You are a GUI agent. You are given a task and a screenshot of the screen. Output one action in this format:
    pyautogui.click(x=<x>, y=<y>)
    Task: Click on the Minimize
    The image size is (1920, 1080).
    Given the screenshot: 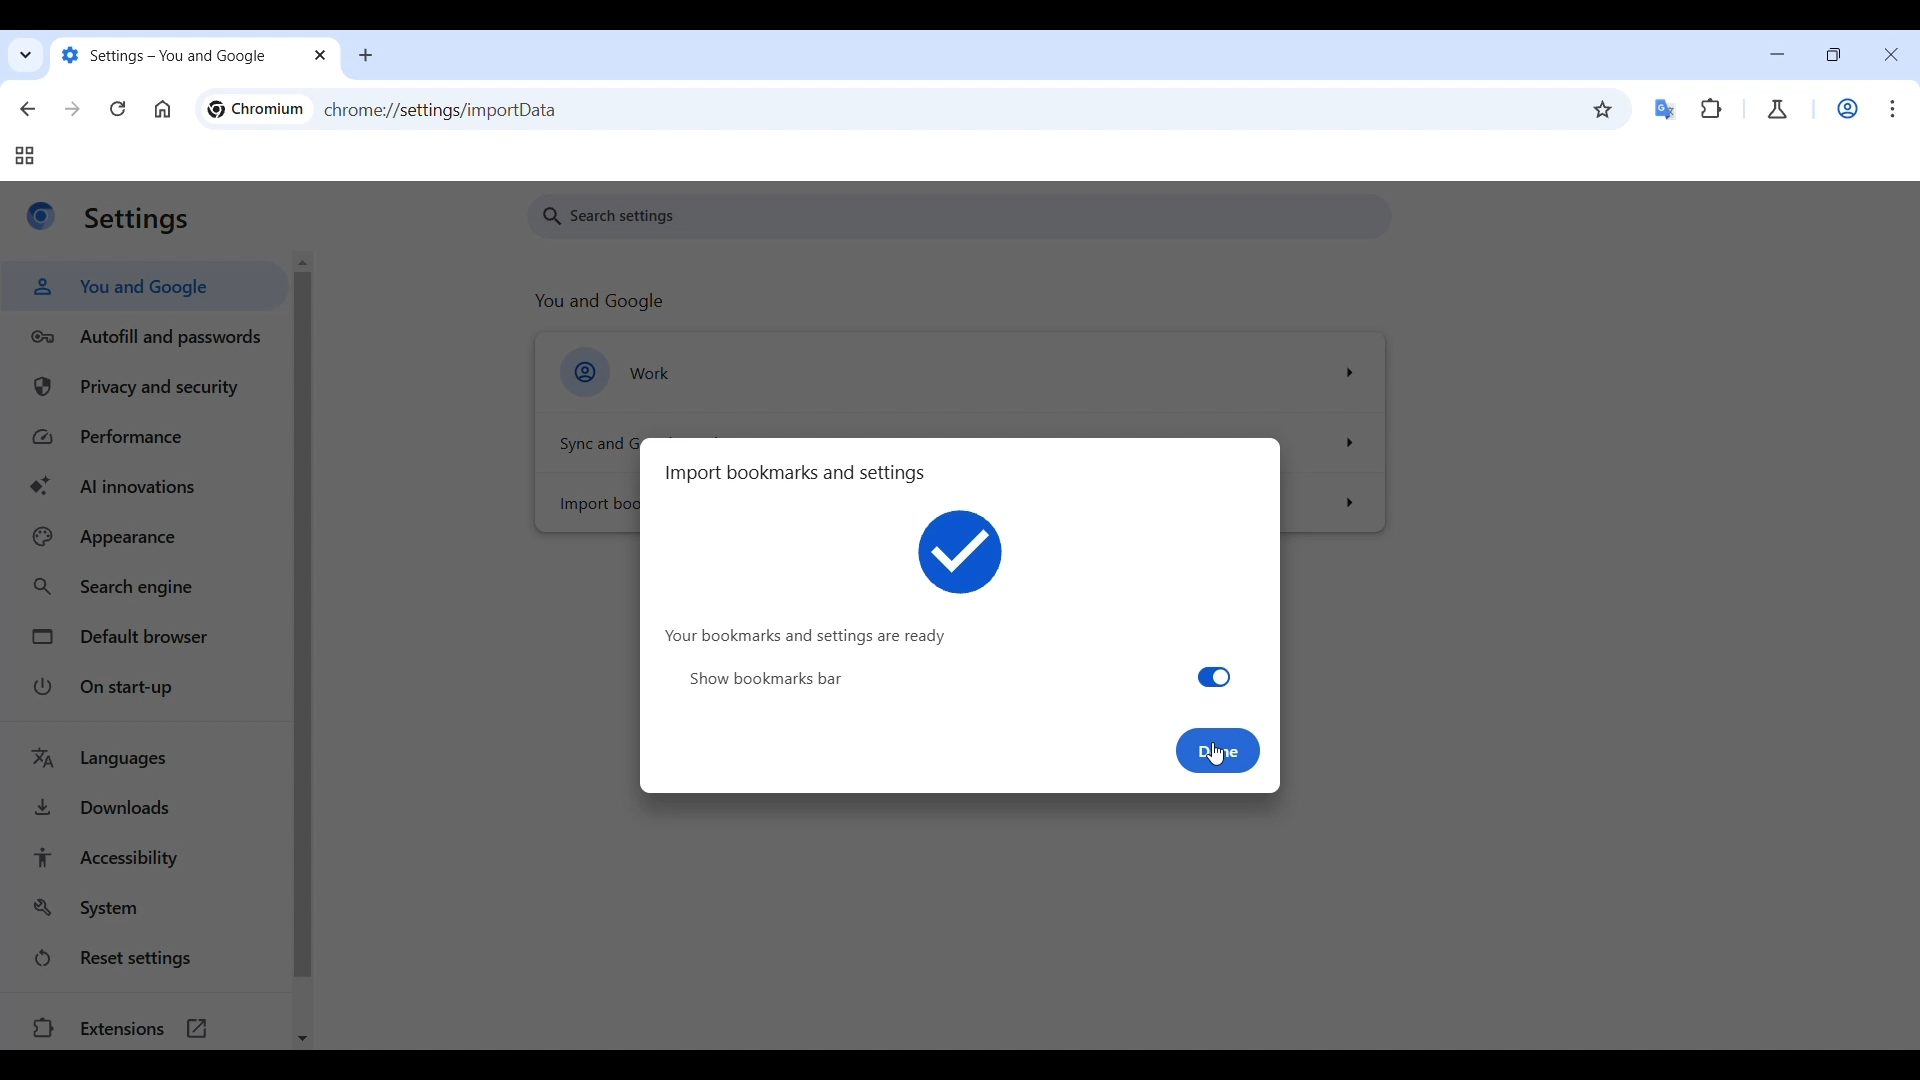 What is the action you would take?
    pyautogui.click(x=1777, y=54)
    